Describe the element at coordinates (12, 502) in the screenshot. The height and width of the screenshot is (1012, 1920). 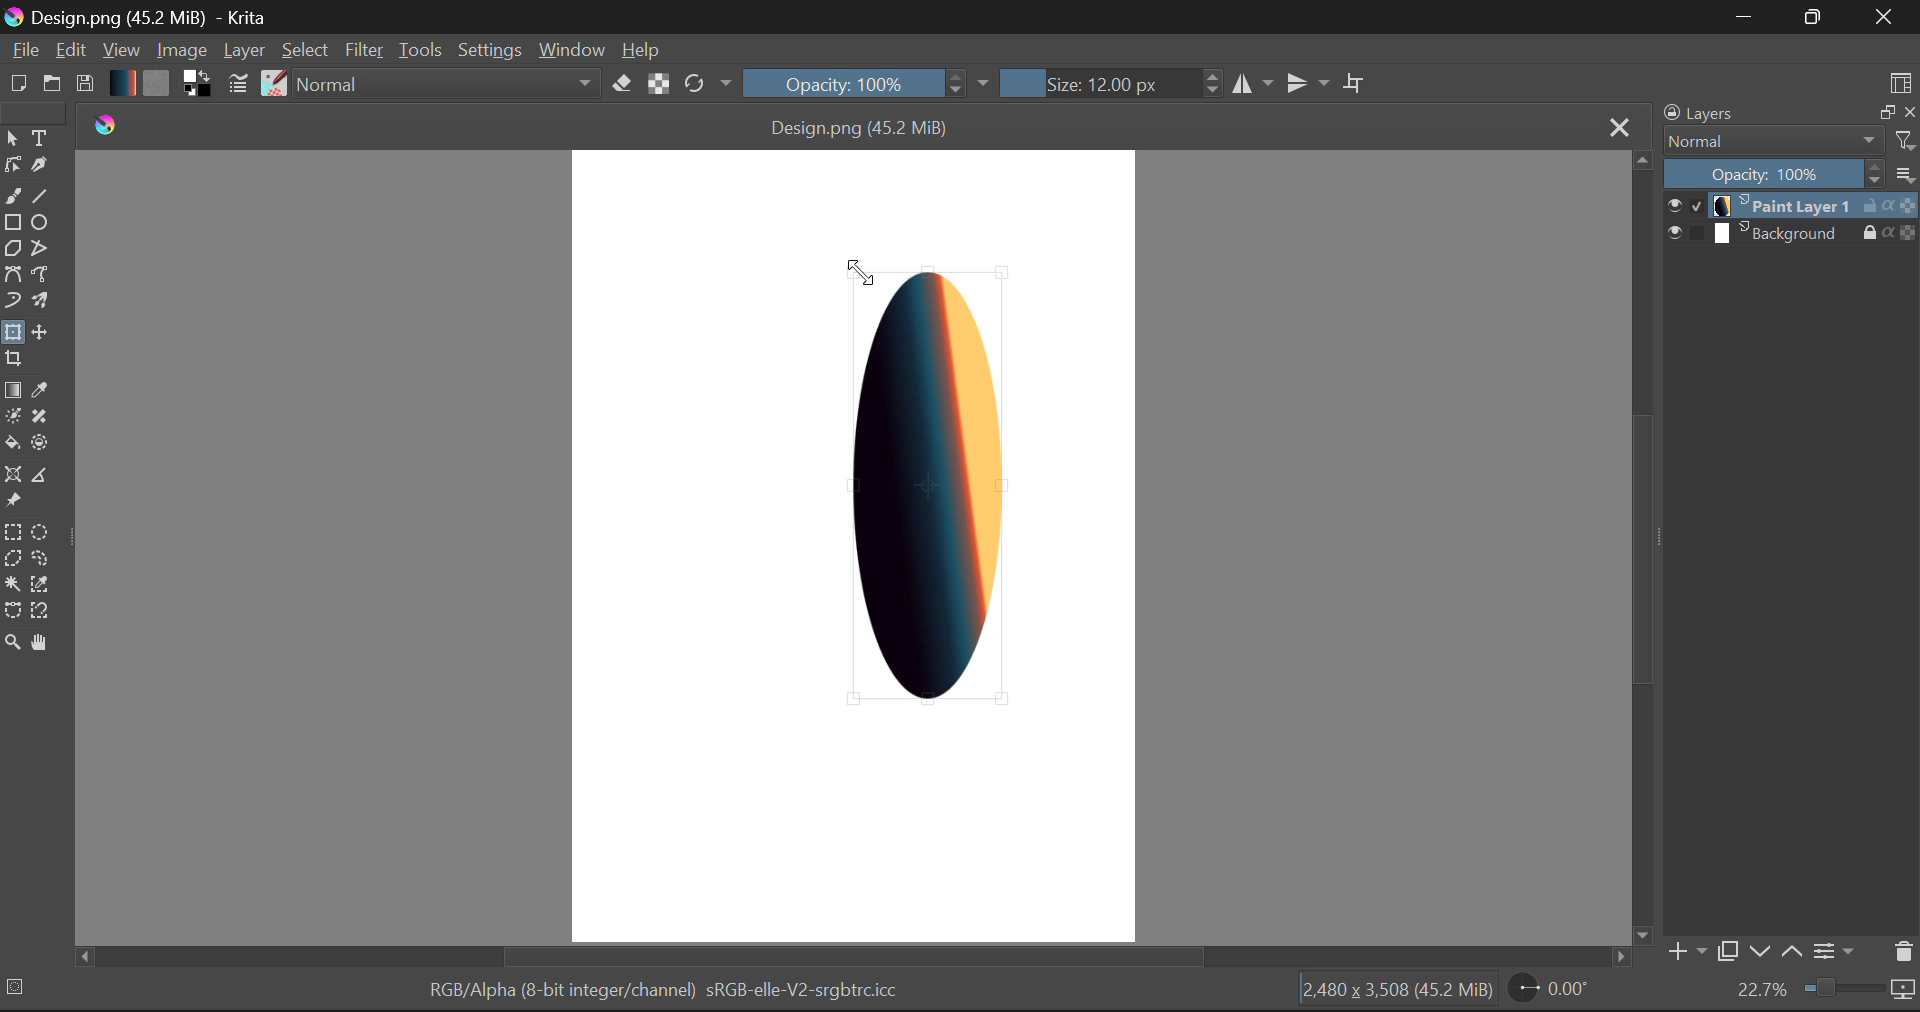
I see `Reference Image` at that location.